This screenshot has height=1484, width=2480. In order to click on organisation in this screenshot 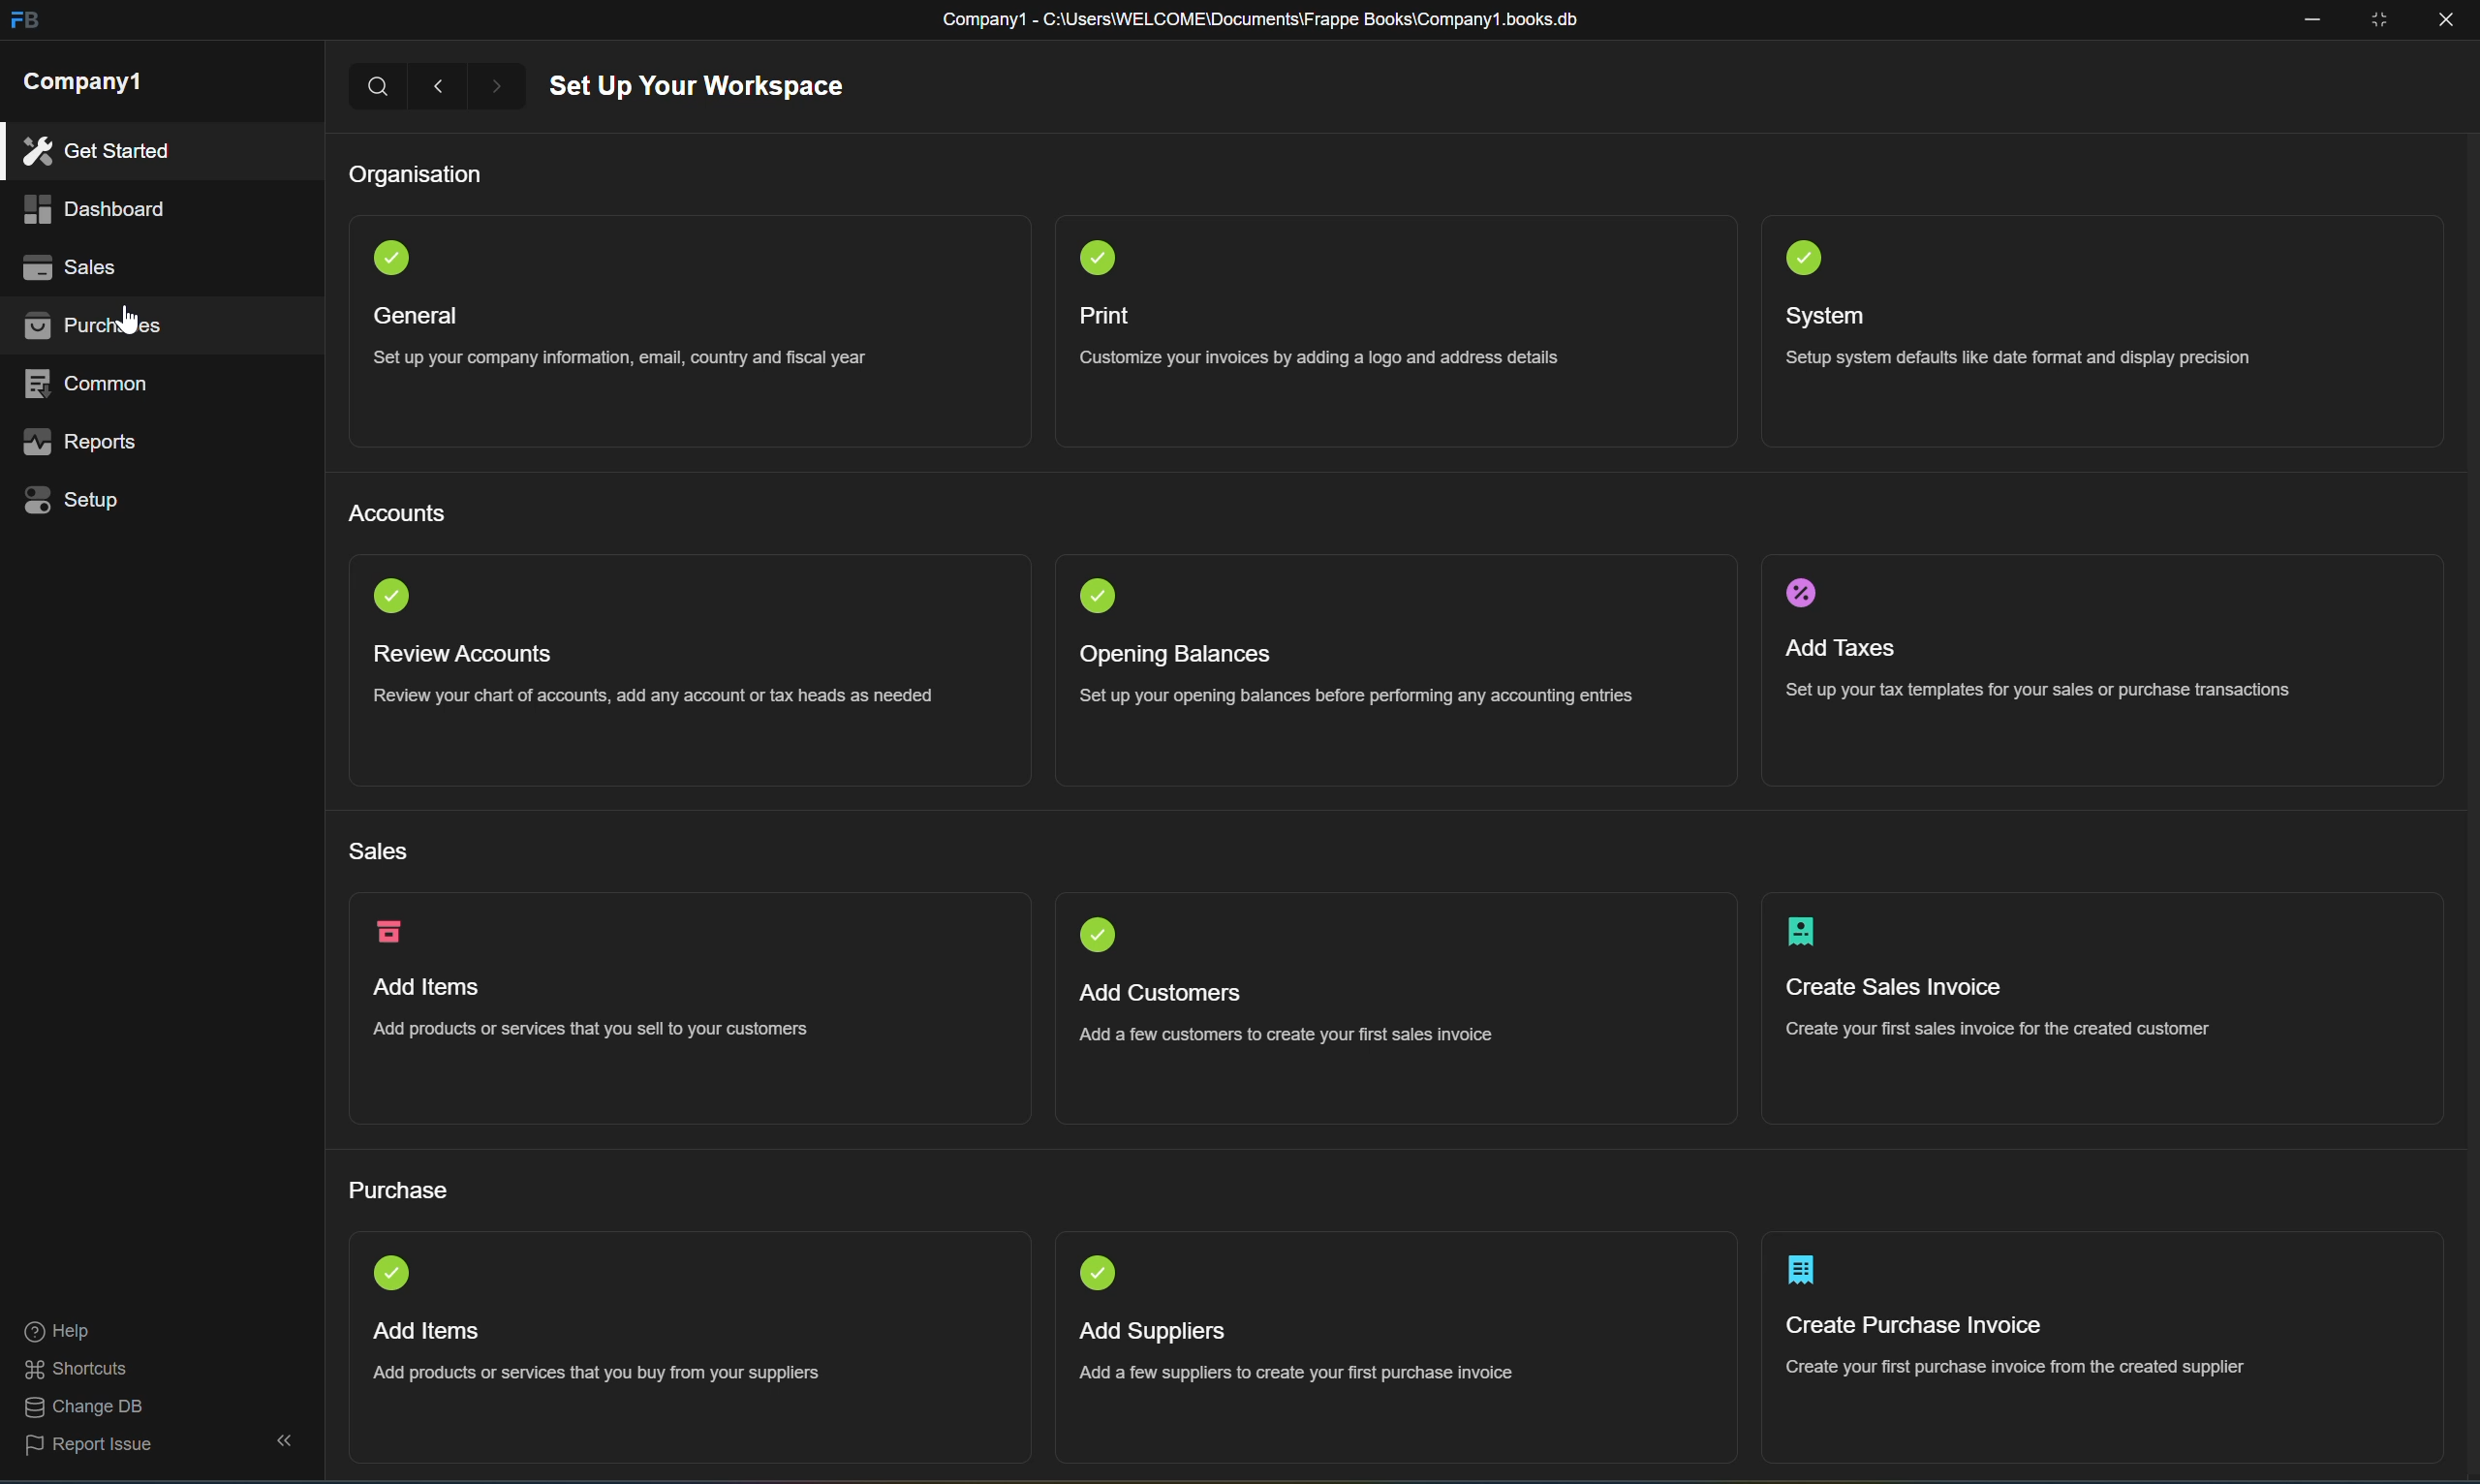, I will do `click(417, 176)`.